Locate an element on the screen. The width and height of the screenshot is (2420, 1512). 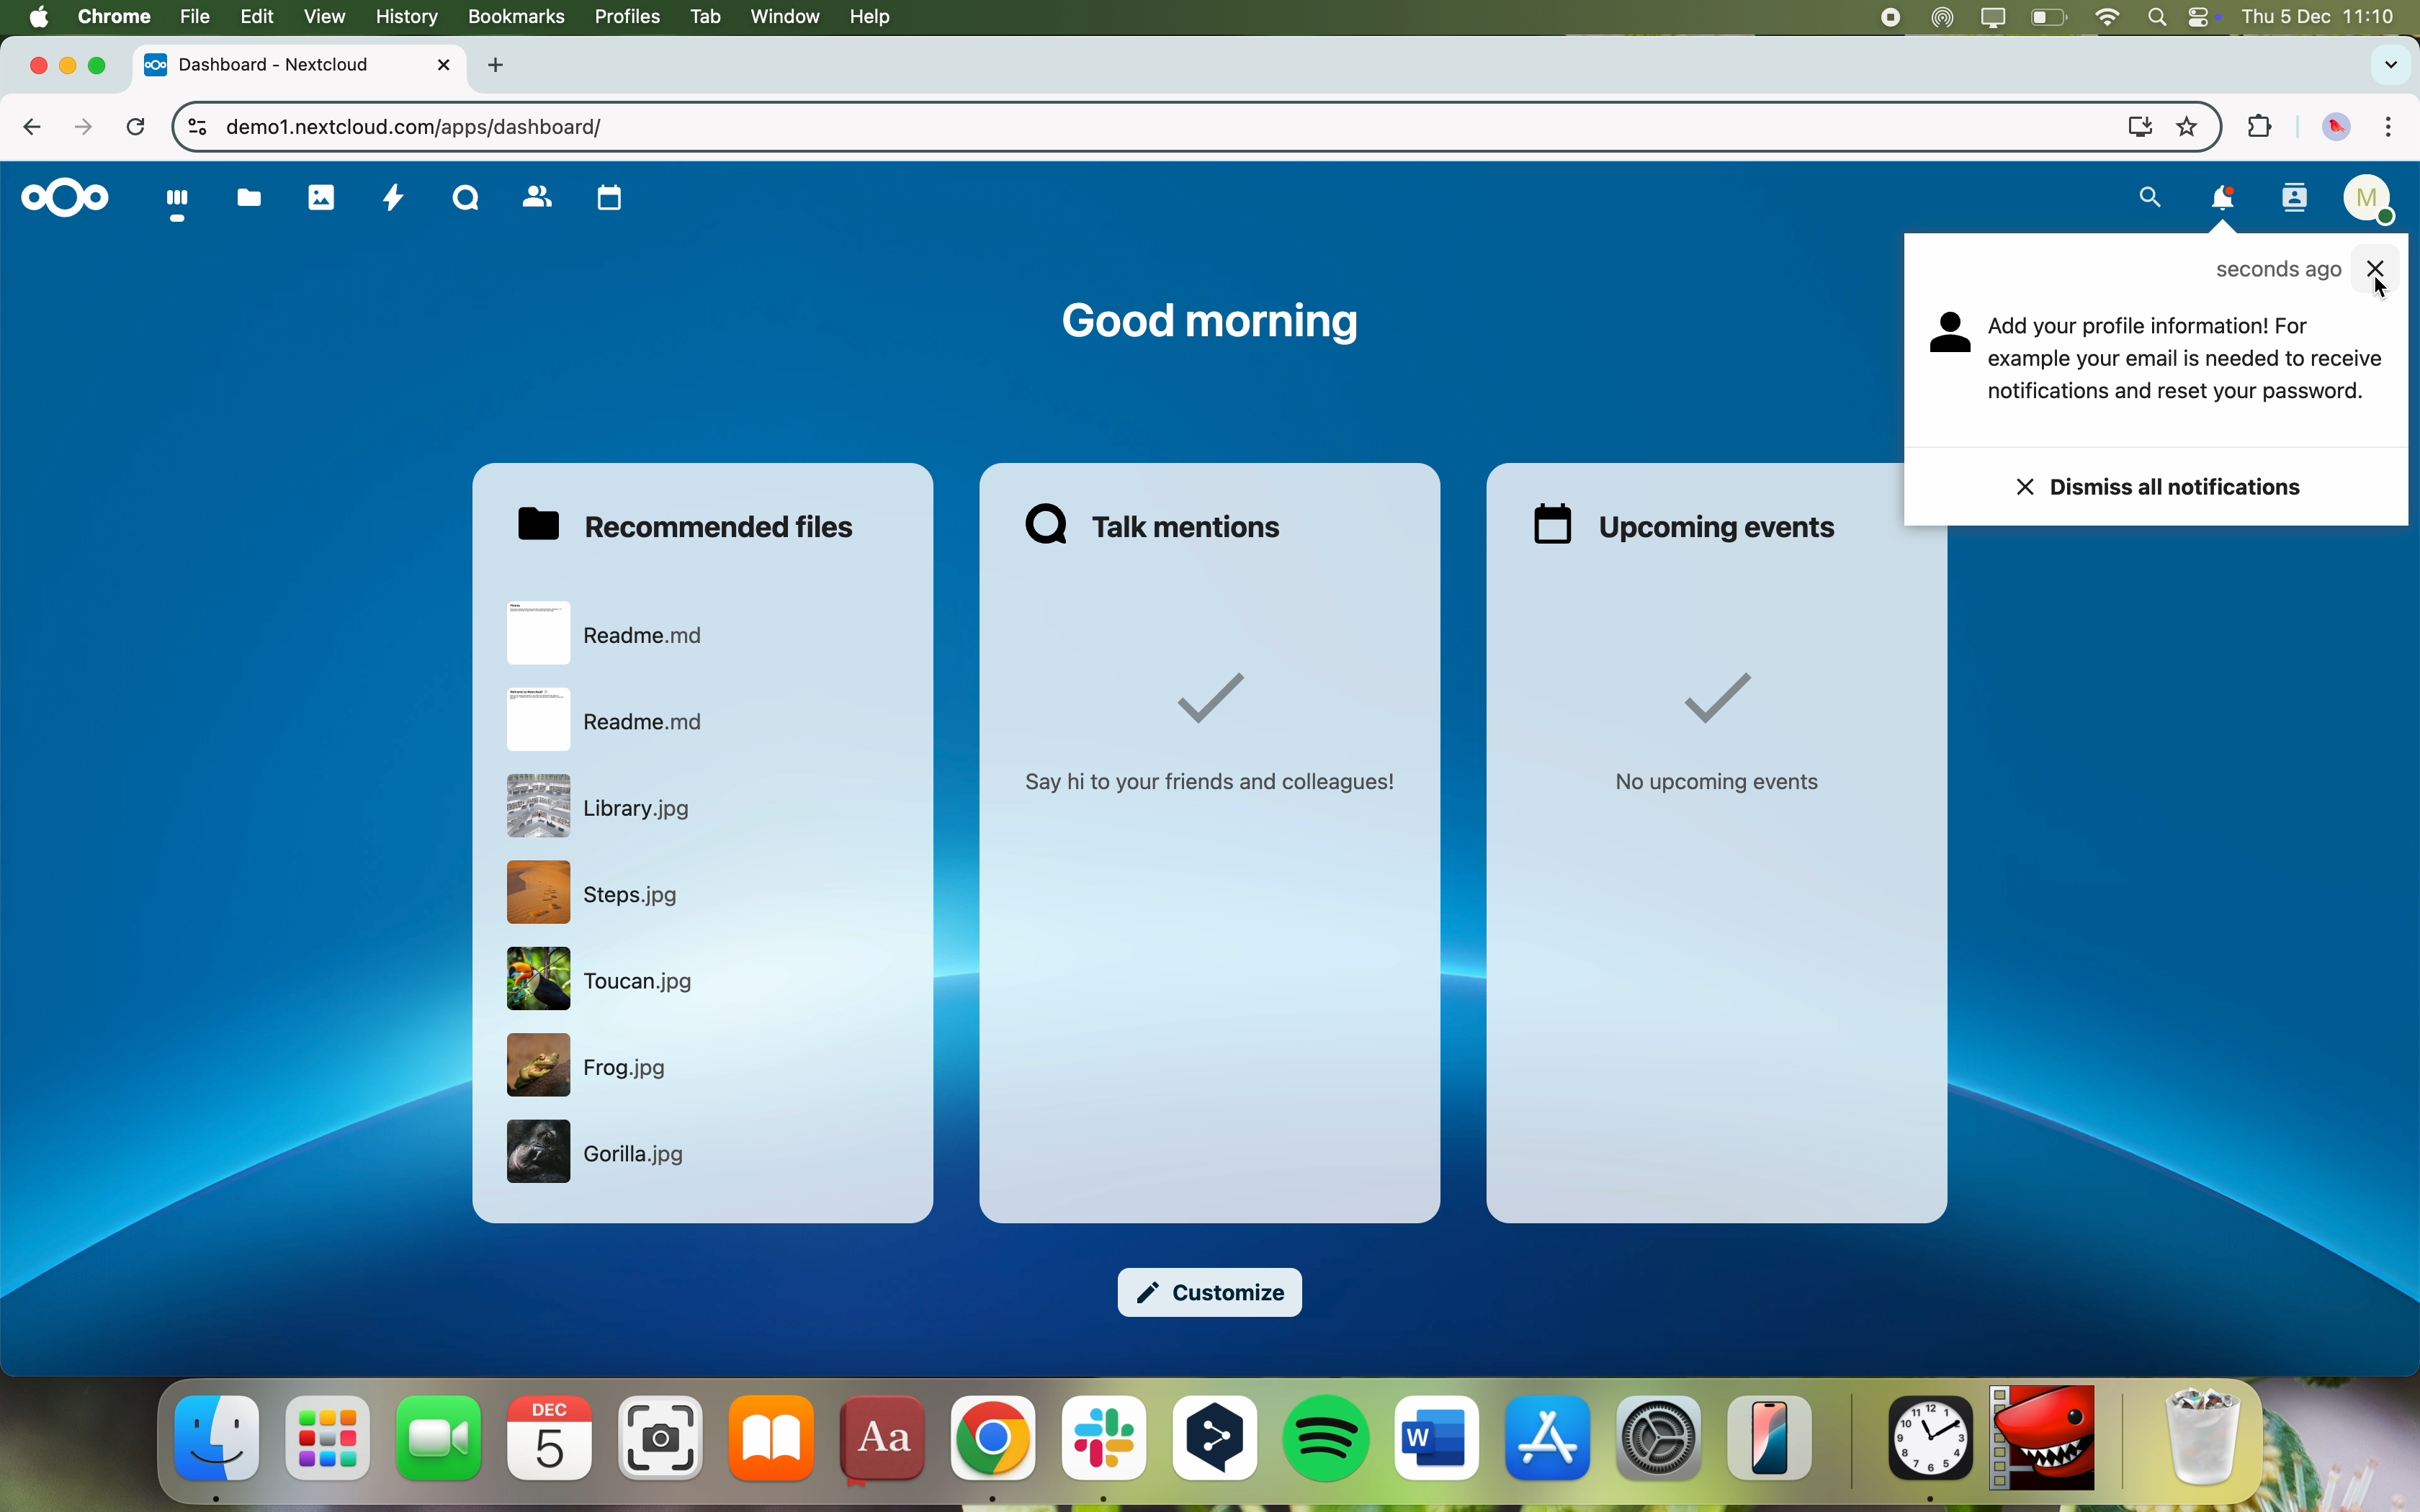
finder is located at coordinates (219, 1448).